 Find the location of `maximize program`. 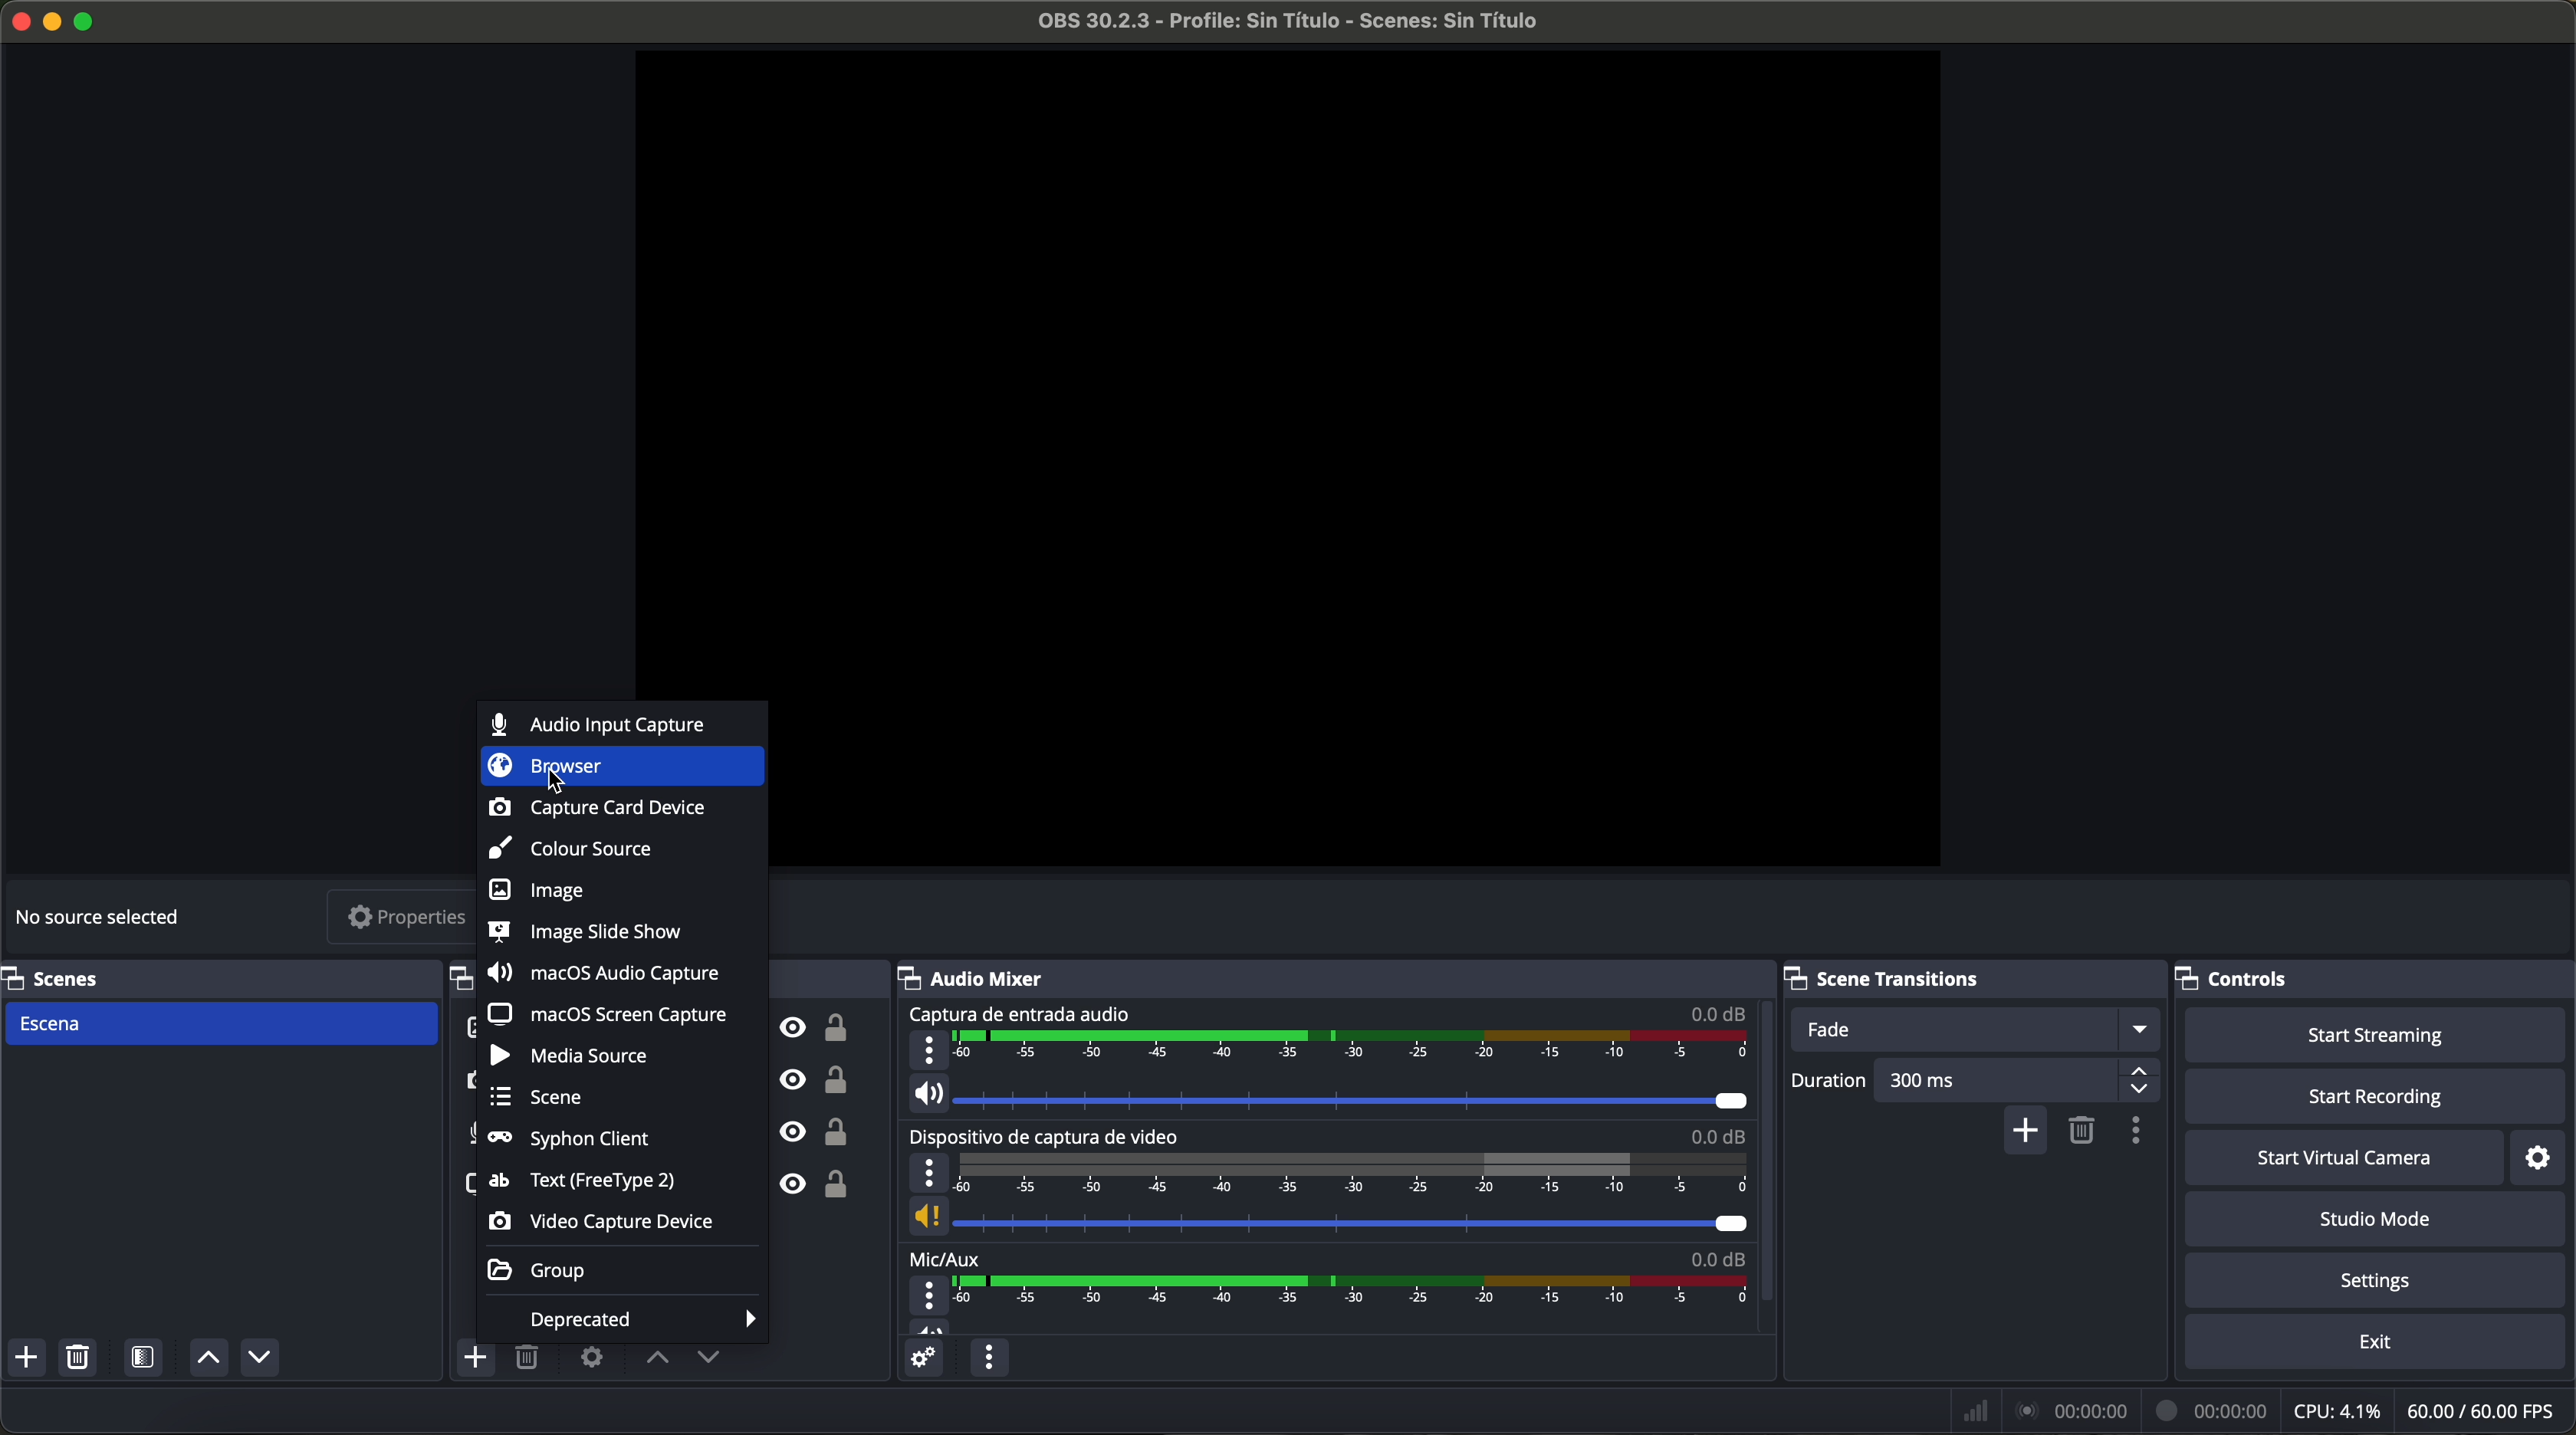

maximize program is located at coordinates (88, 24).